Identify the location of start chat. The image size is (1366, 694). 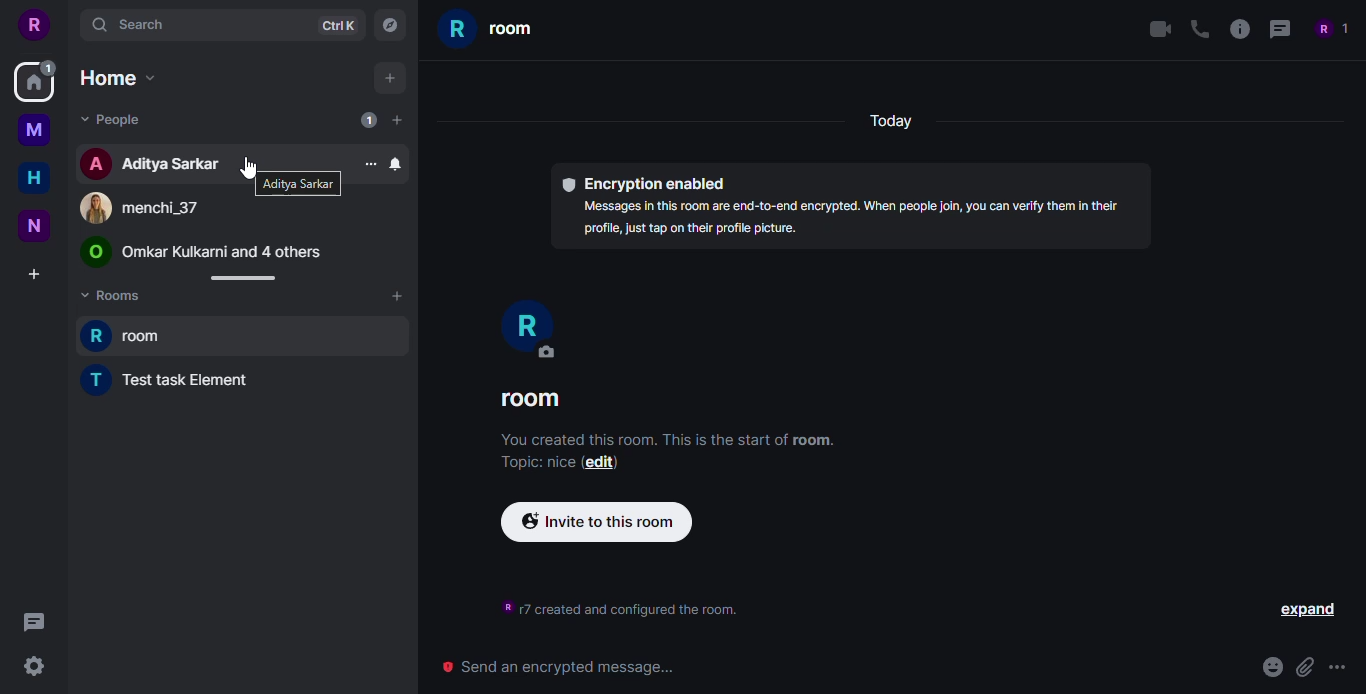
(396, 119).